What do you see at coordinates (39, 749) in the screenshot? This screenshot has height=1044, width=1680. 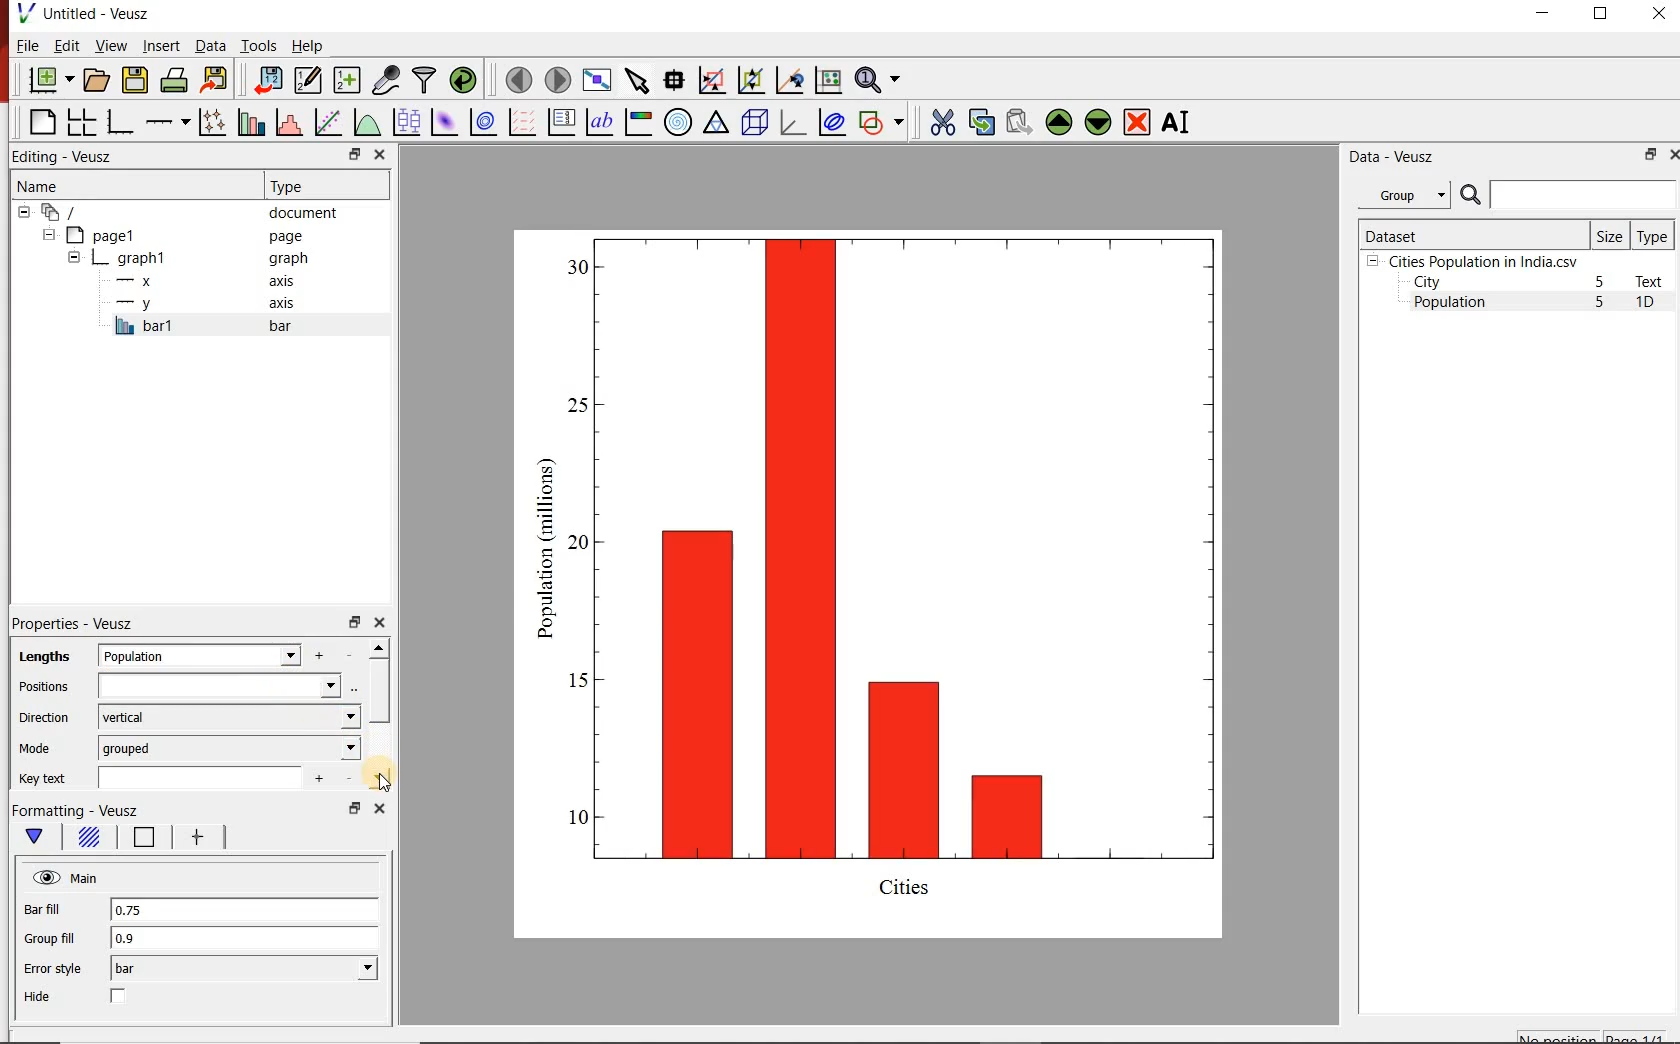 I see `Mode` at bounding box center [39, 749].